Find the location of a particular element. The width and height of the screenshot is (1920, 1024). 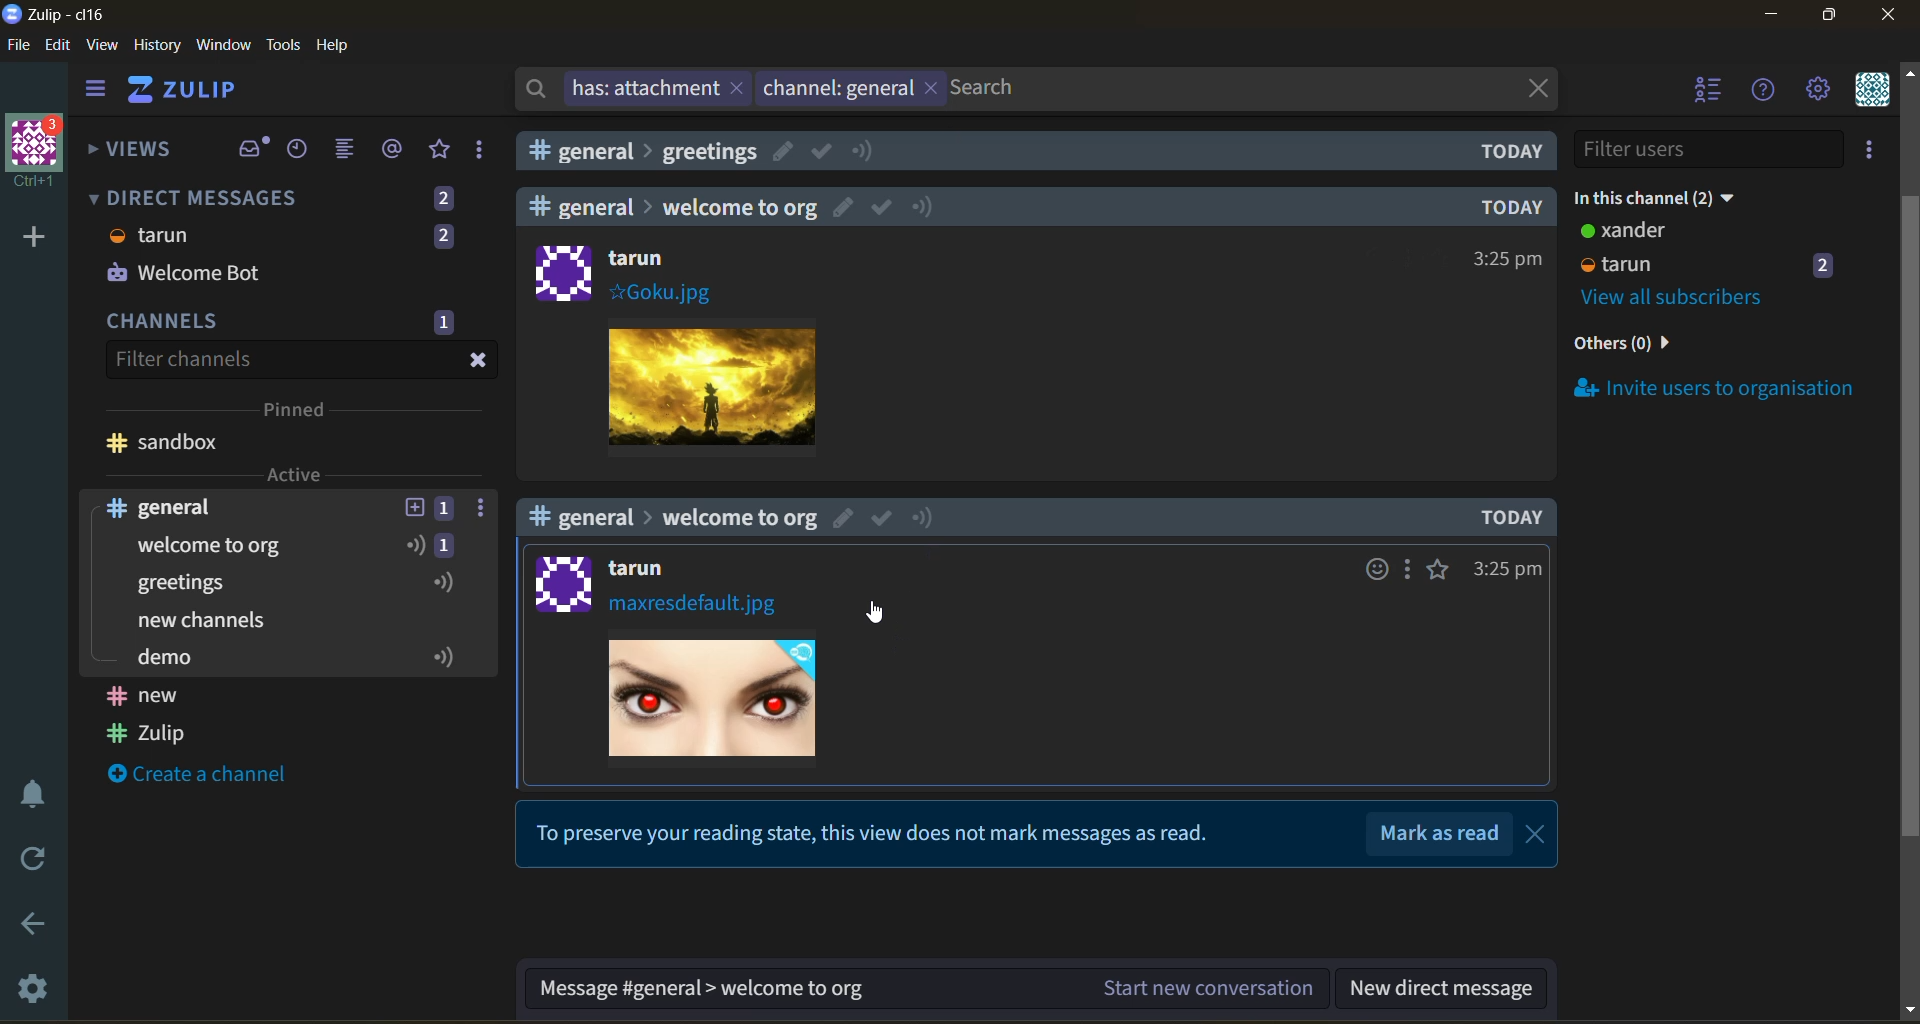

# general is located at coordinates (165, 507).